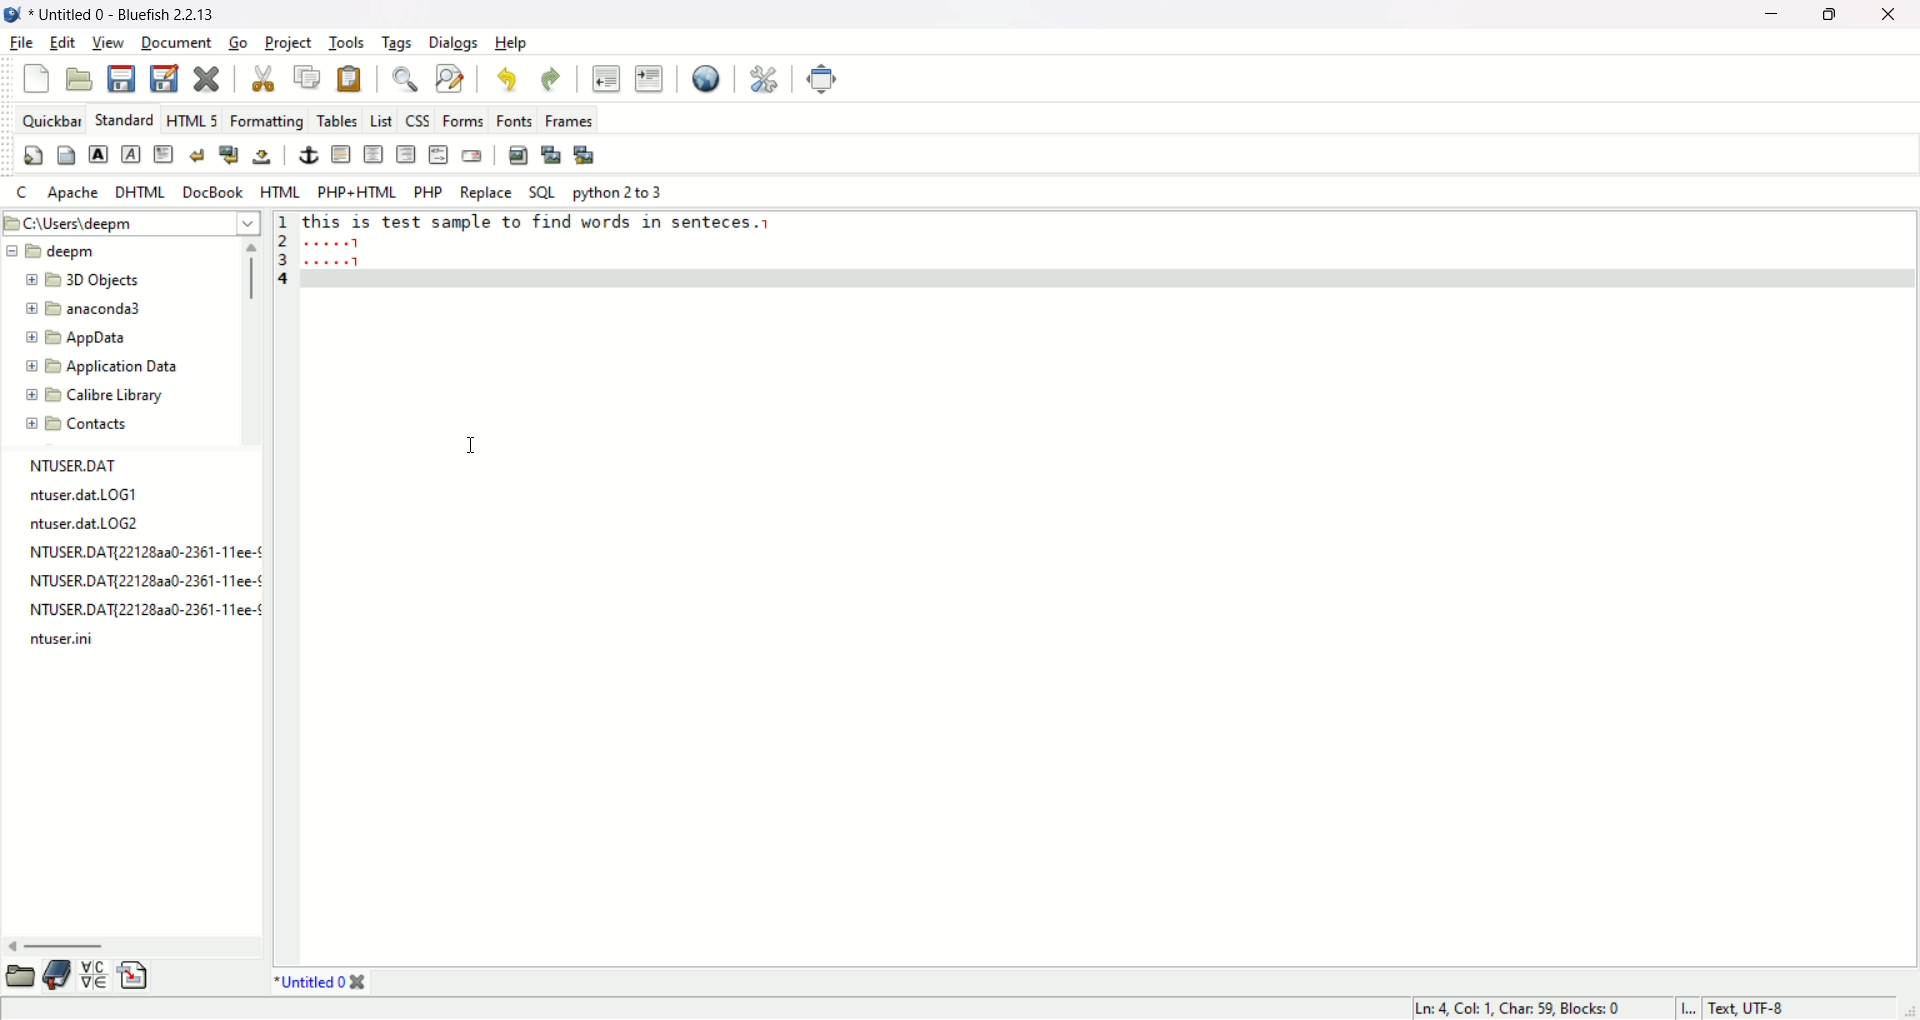 This screenshot has height=1020, width=1920. What do you see at coordinates (606, 78) in the screenshot?
I see `unident` at bounding box center [606, 78].